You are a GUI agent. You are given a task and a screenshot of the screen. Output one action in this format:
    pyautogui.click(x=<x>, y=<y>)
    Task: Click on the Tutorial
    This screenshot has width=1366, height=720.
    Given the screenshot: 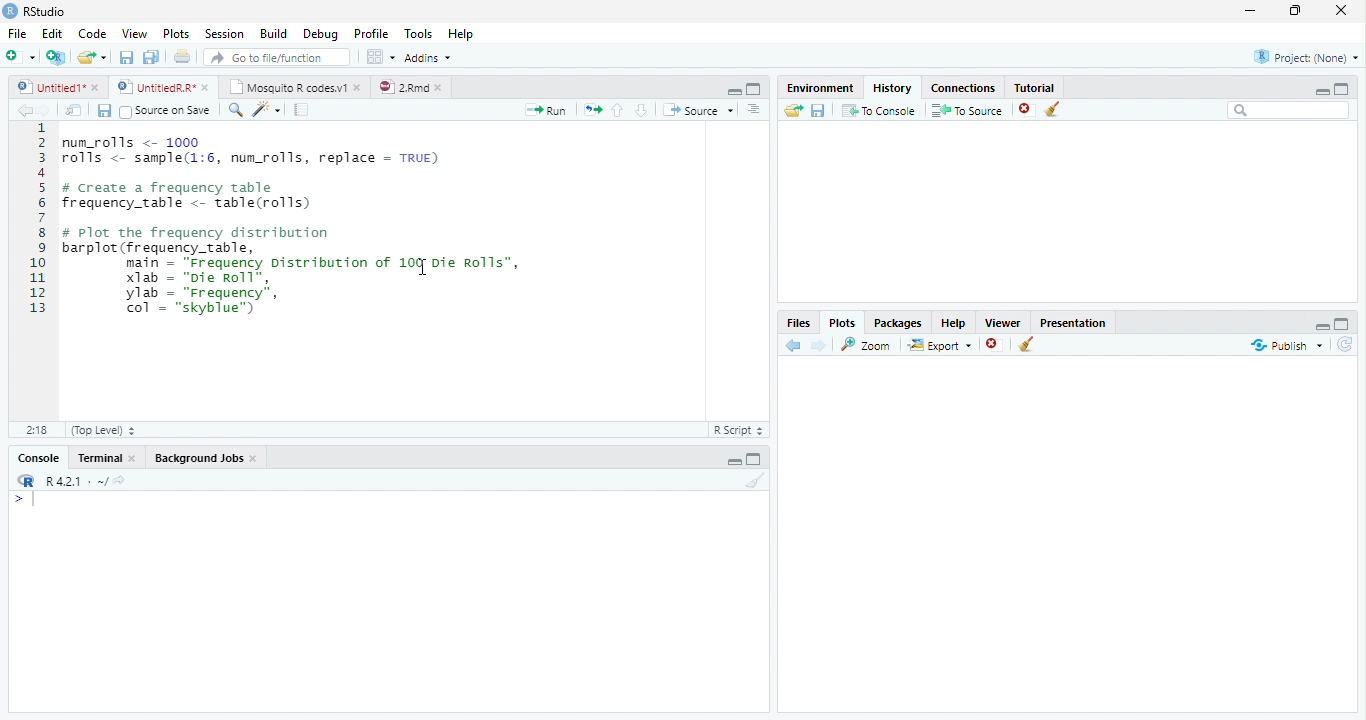 What is the action you would take?
    pyautogui.click(x=1034, y=86)
    